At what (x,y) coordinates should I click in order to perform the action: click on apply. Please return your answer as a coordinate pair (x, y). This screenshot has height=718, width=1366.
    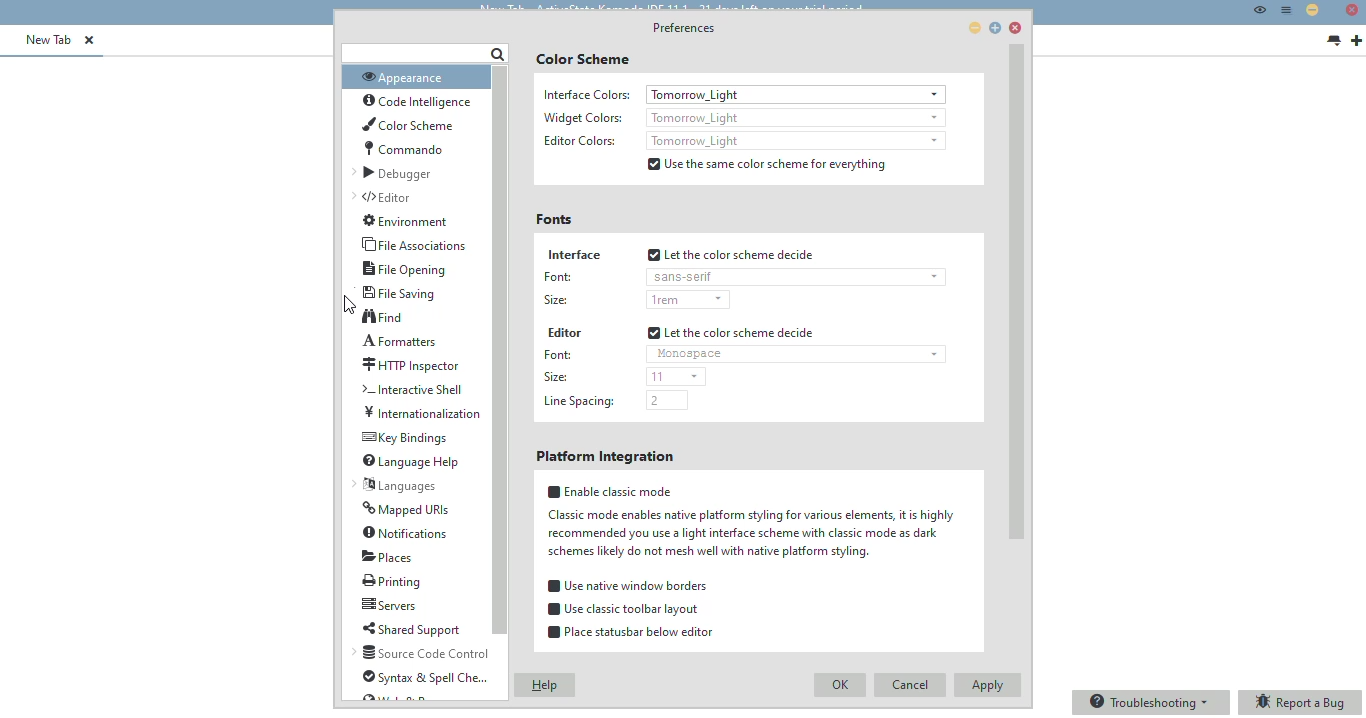
    Looking at the image, I should click on (989, 685).